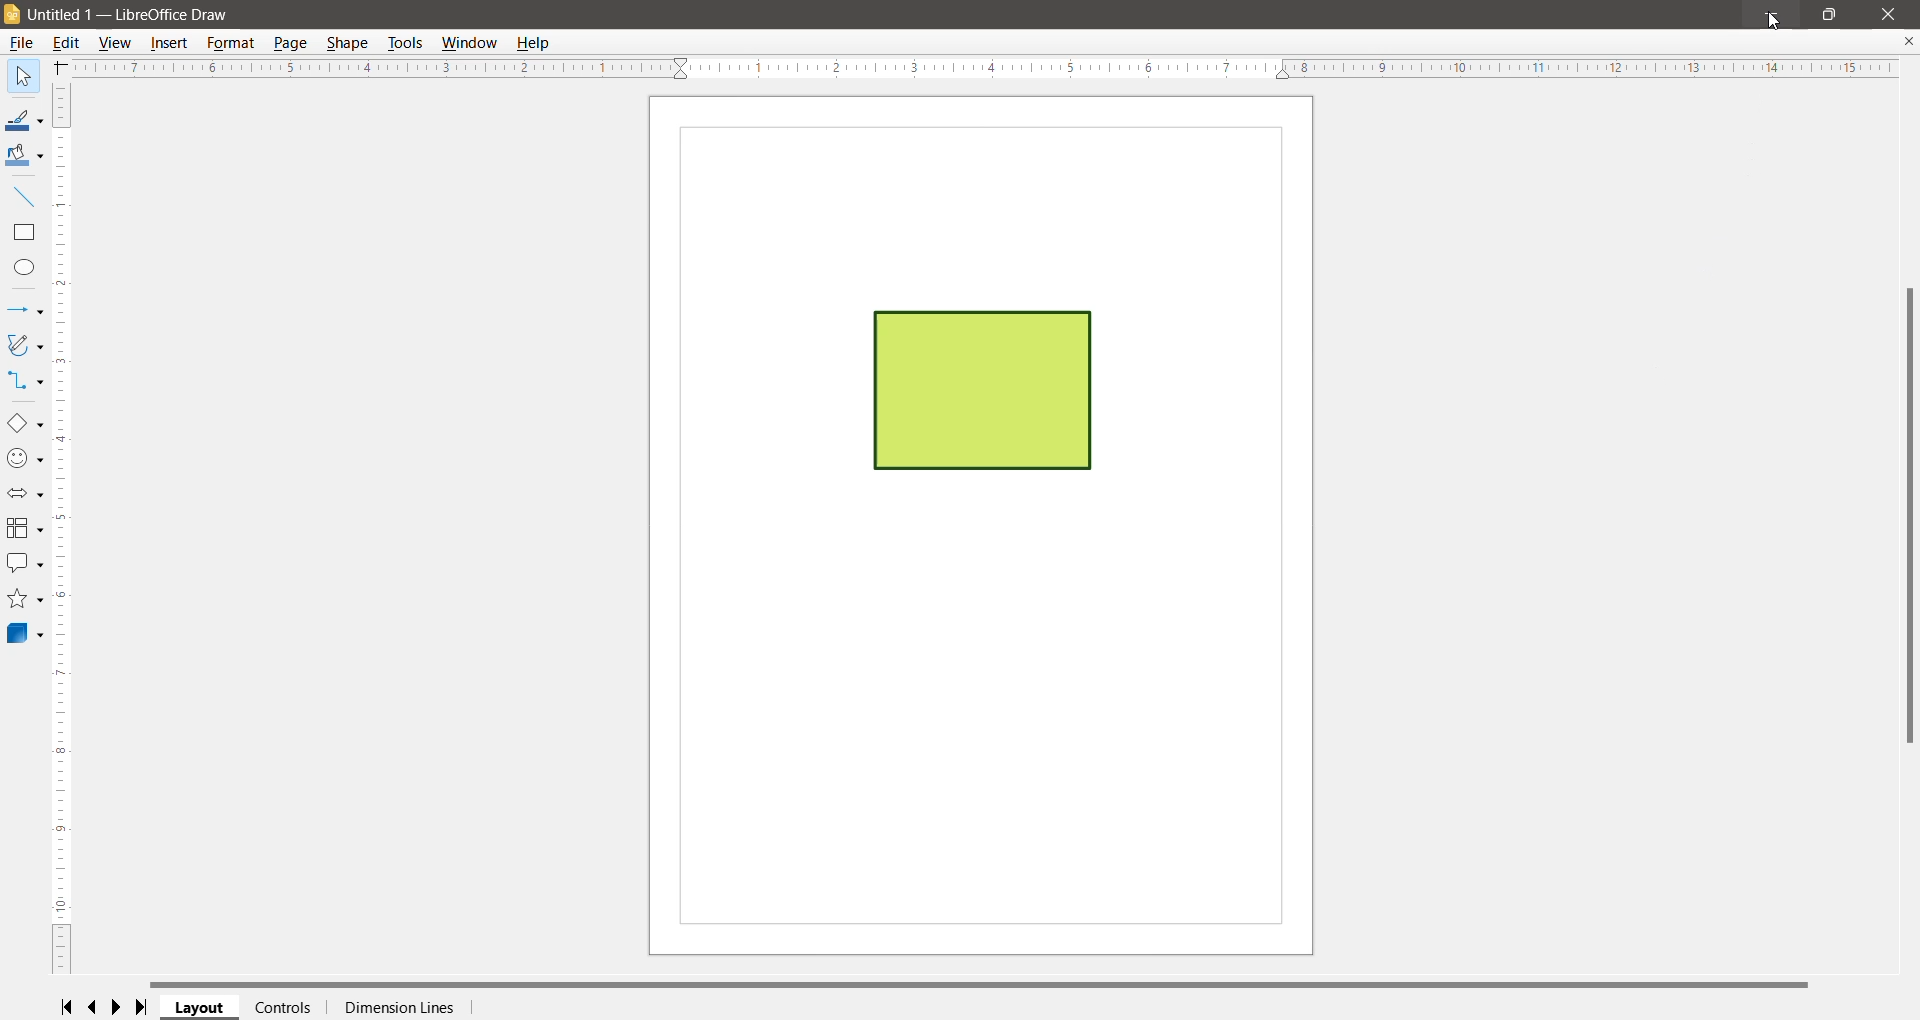  I want to click on Callout Shapes, so click(24, 565).